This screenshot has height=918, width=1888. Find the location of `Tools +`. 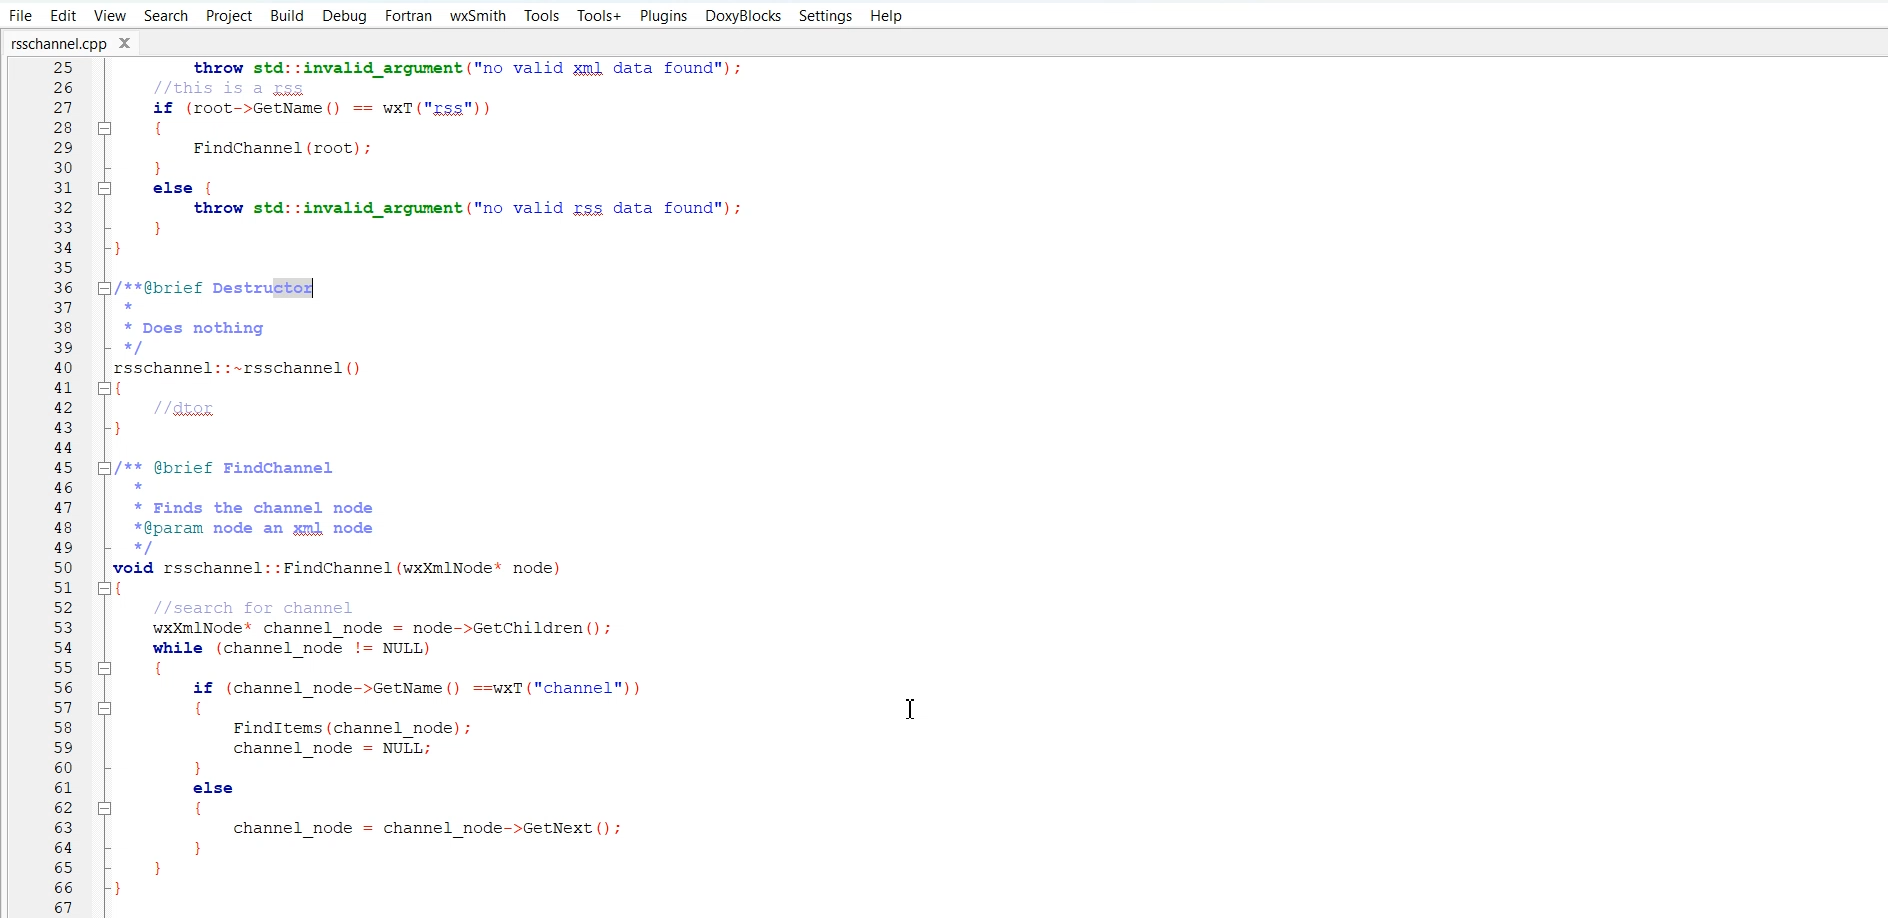

Tools + is located at coordinates (600, 16).